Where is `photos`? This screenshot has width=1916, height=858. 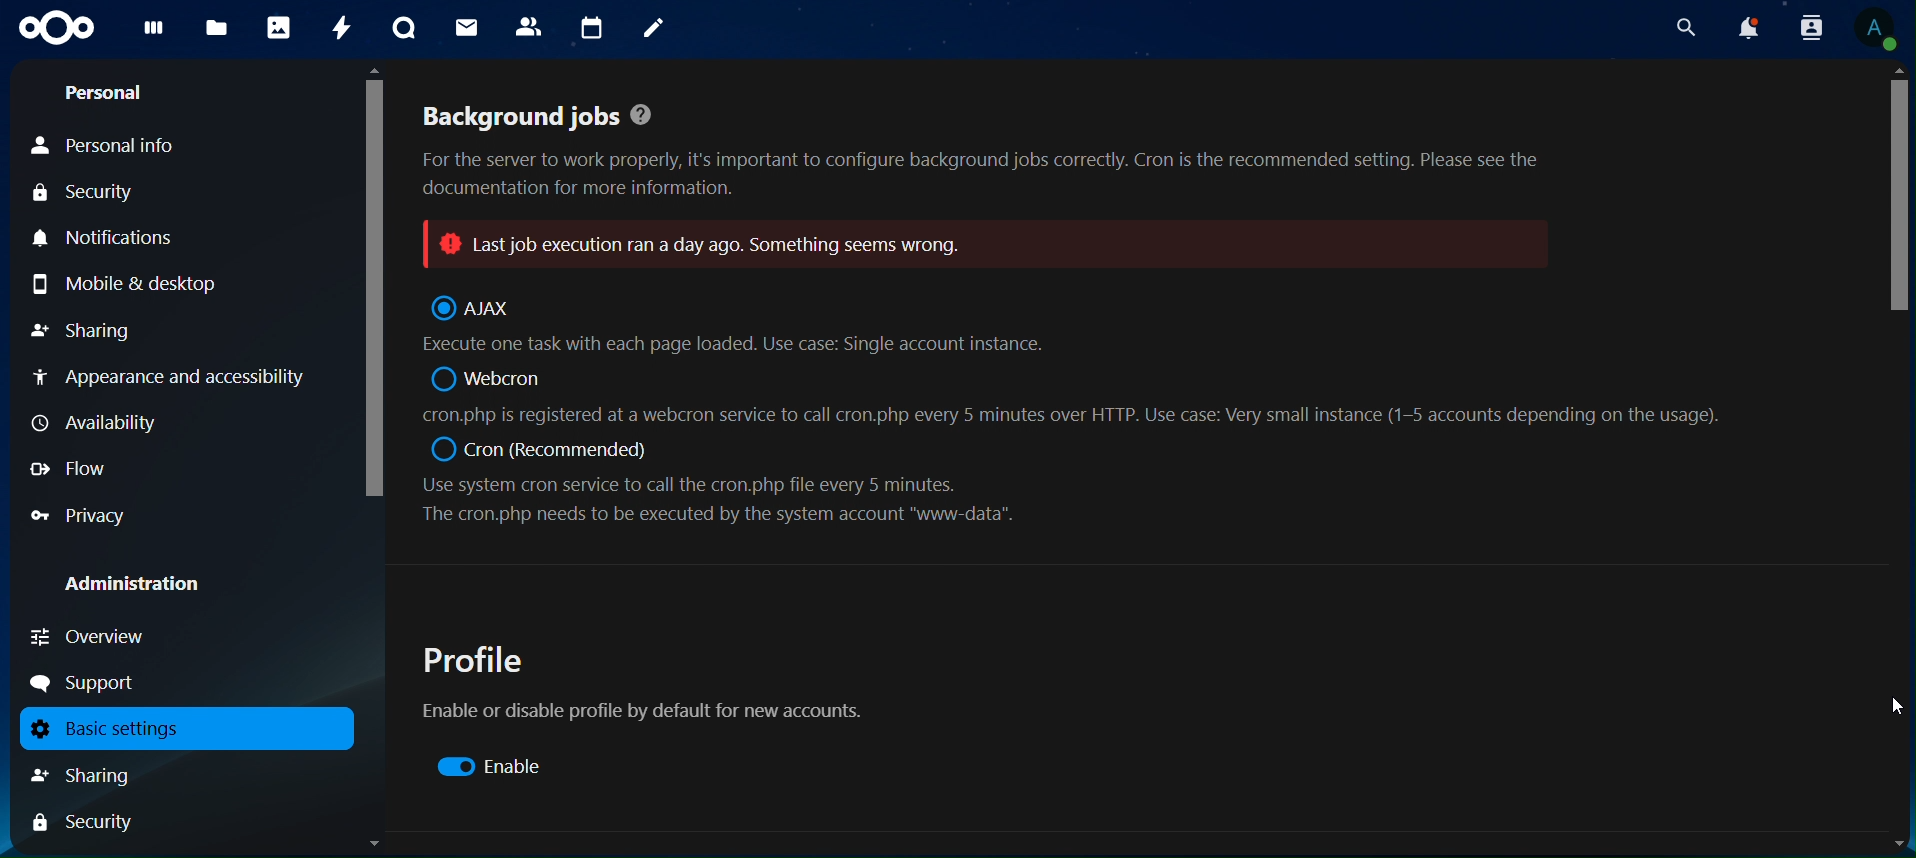 photos is located at coordinates (278, 28).